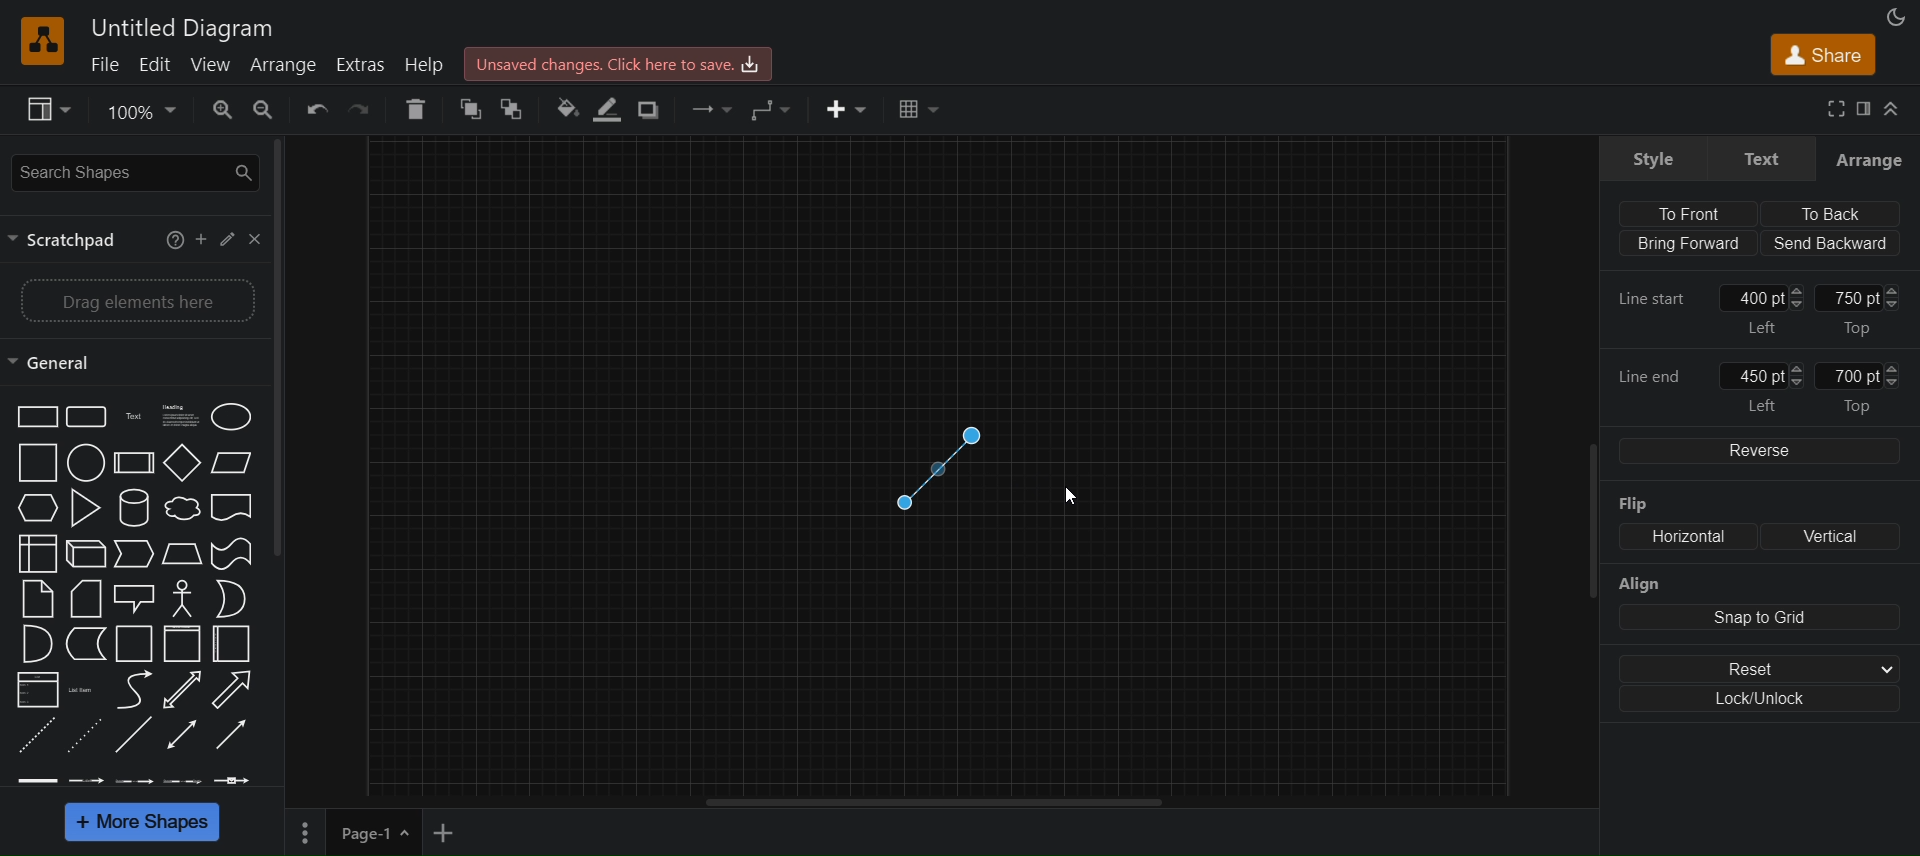 The height and width of the screenshot is (856, 1920). What do you see at coordinates (168, 238) in the screenshot?
I see `help` at bounding box center [168, 238].